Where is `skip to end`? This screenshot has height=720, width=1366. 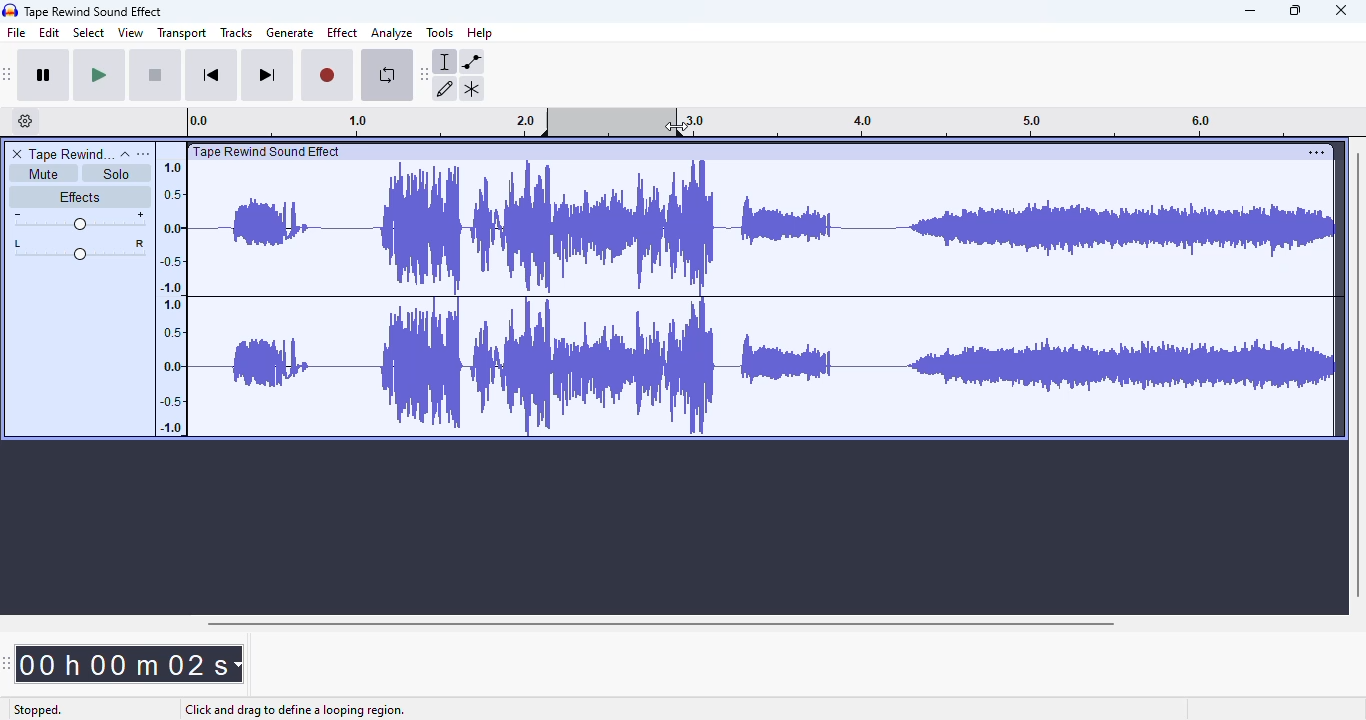
skip to end is located at coordinates (268, 75).